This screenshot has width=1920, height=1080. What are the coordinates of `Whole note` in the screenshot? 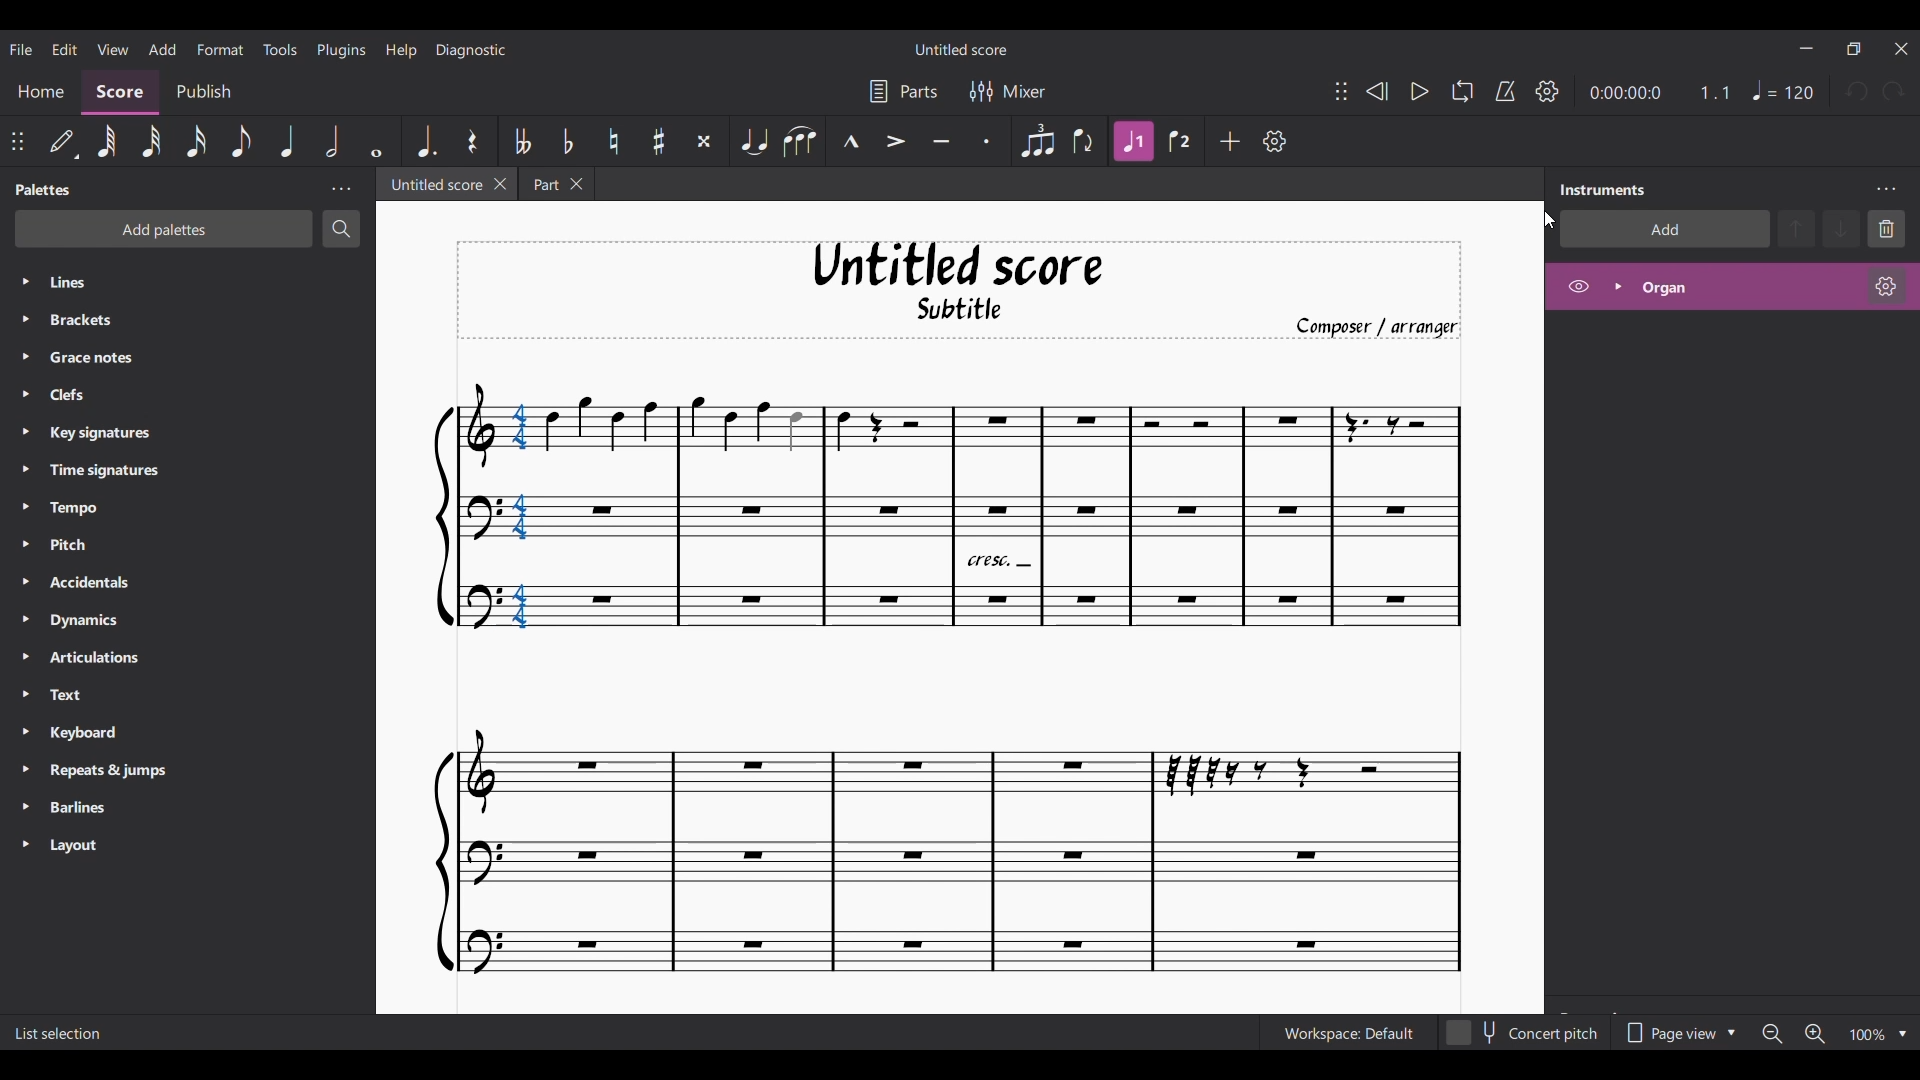 It's located at (376, 141).